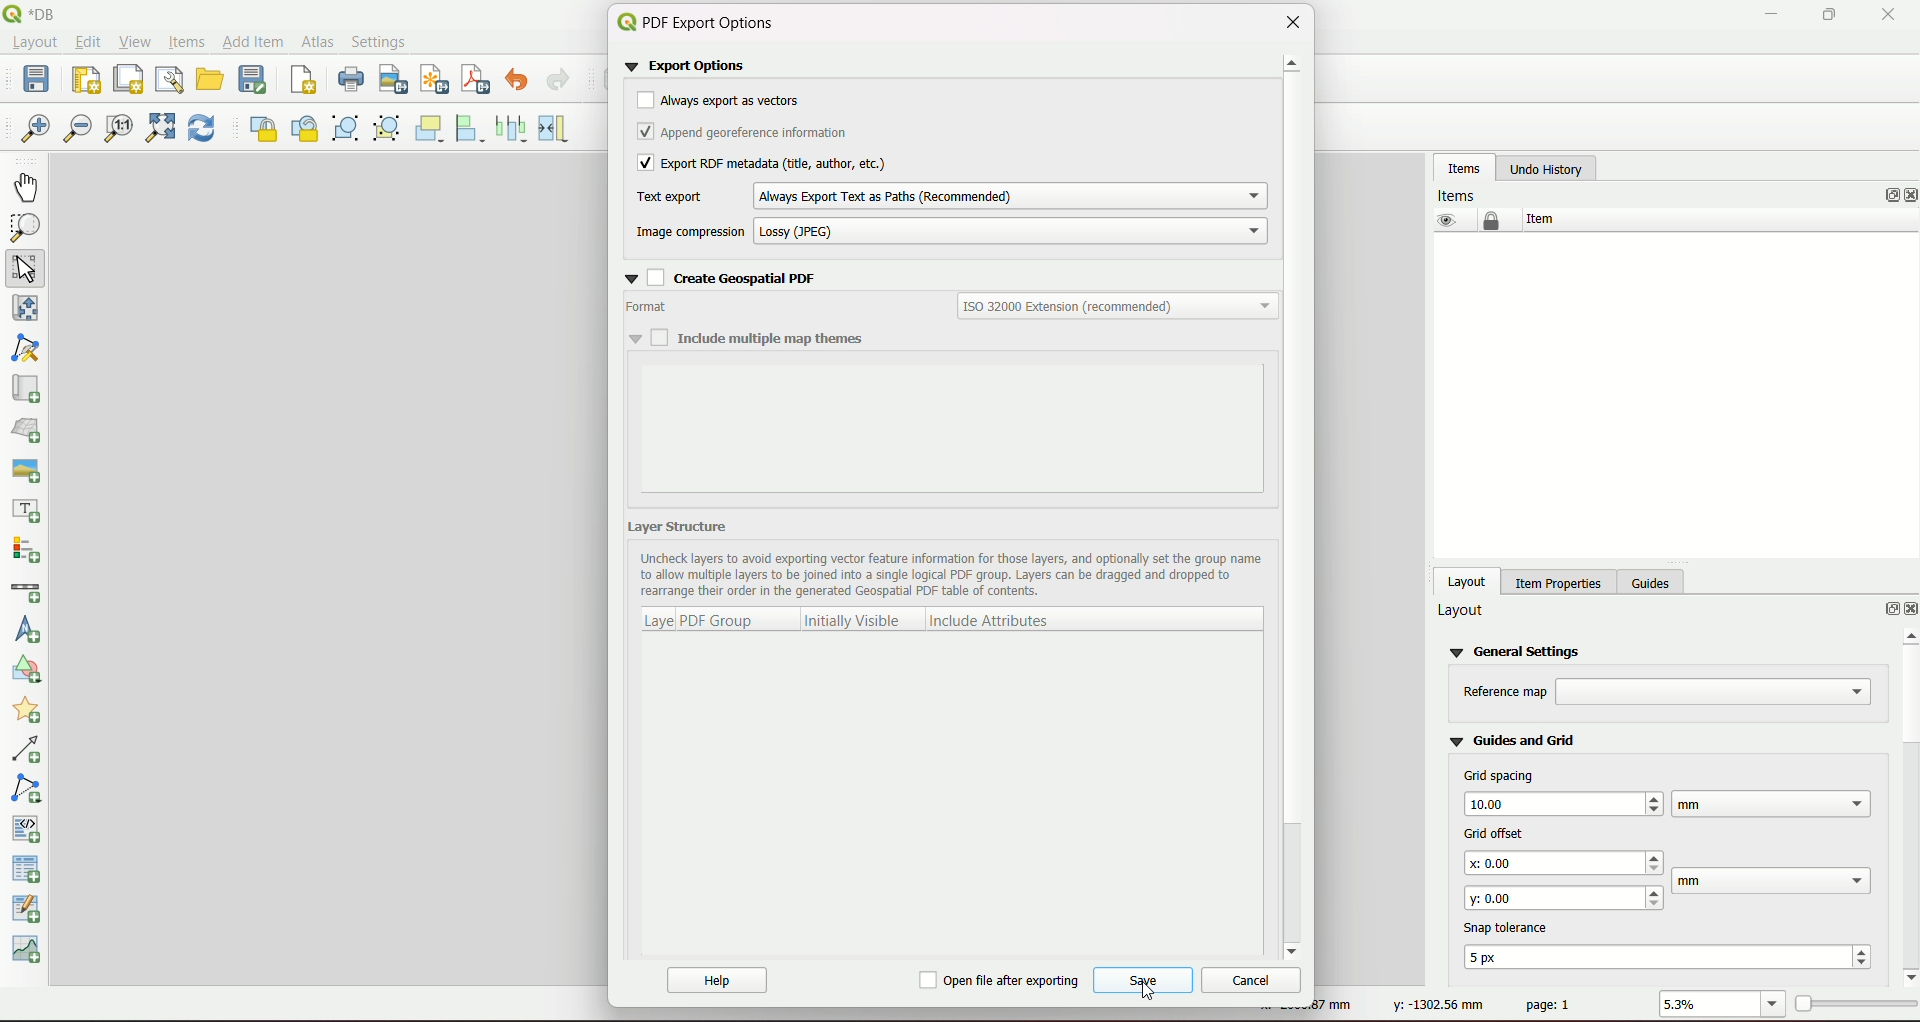 This screenshot has width=1920, height=1022. Describe the element at coordinates (29, 911) in the screenshot. I see `add attribute table` at that location.